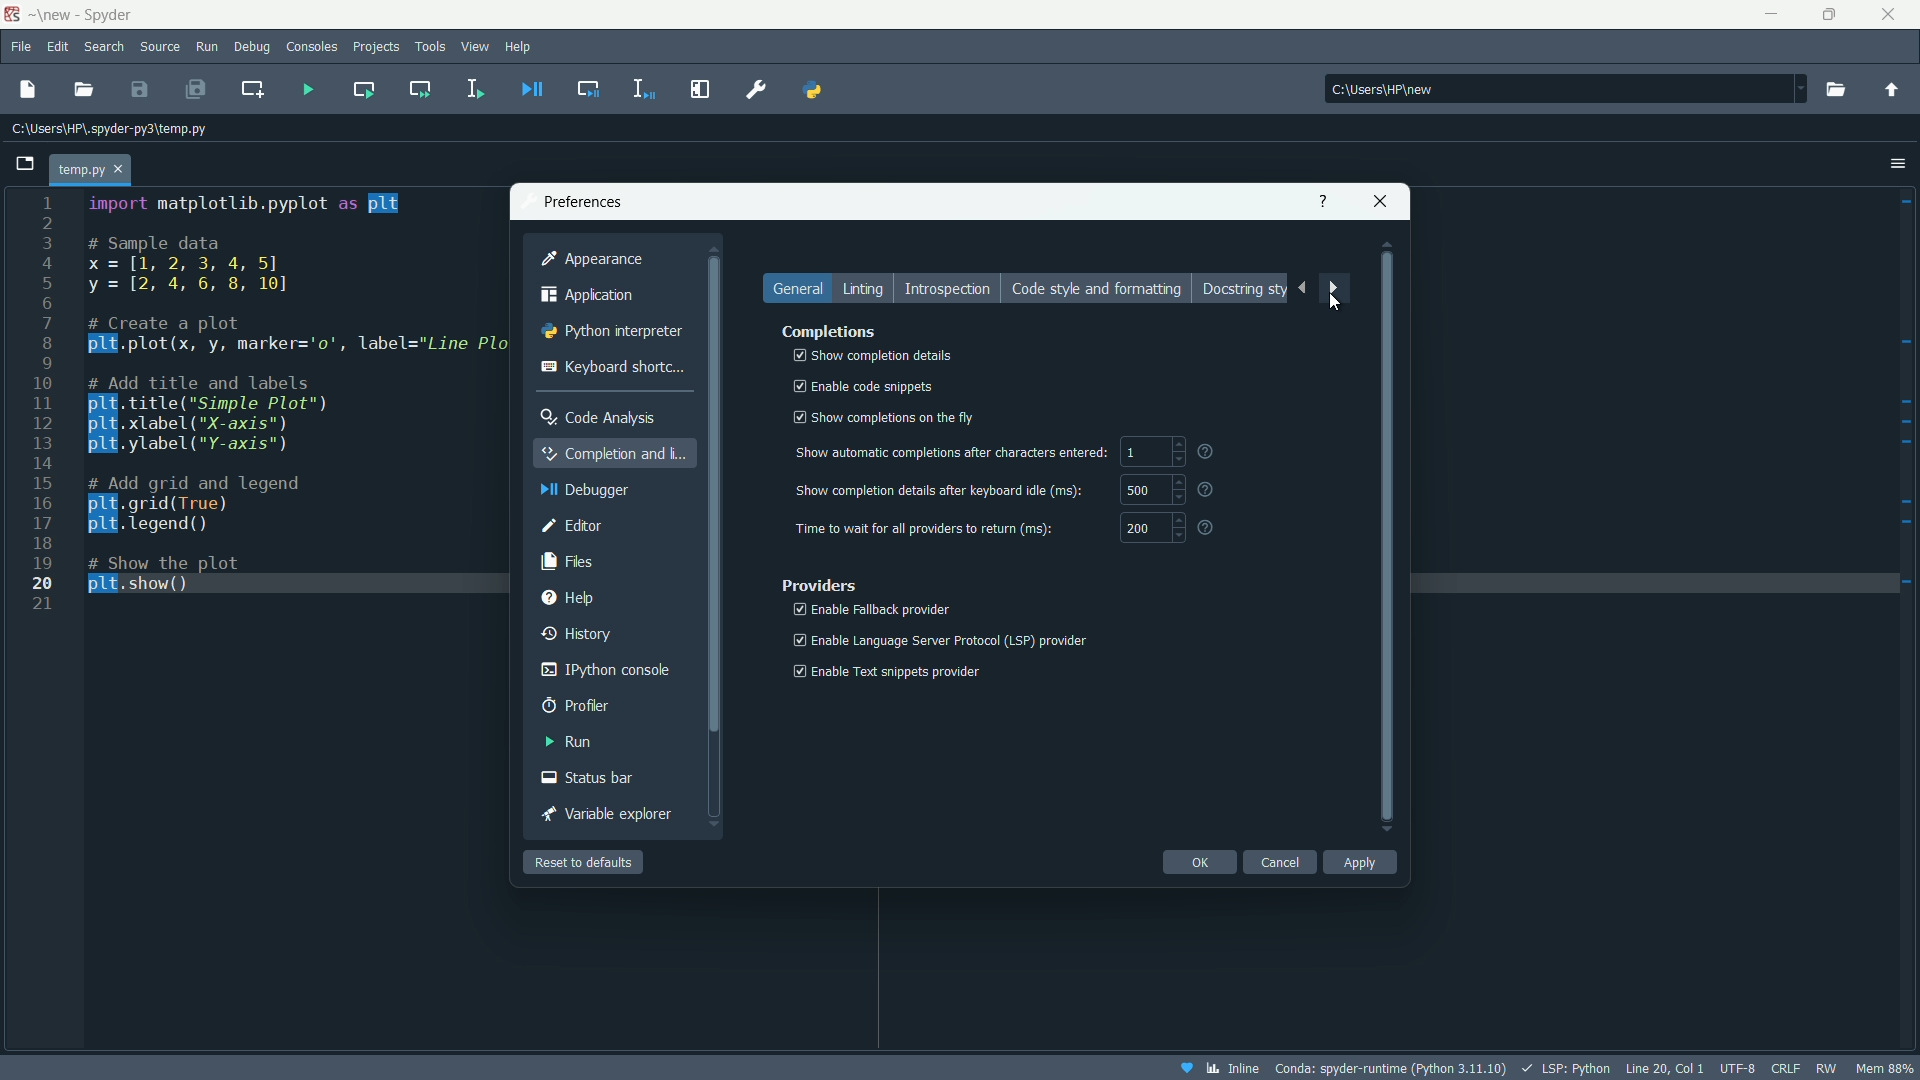 This screenshot has width=1920, height=1080. I want to click on file directory, so click(110, 128).